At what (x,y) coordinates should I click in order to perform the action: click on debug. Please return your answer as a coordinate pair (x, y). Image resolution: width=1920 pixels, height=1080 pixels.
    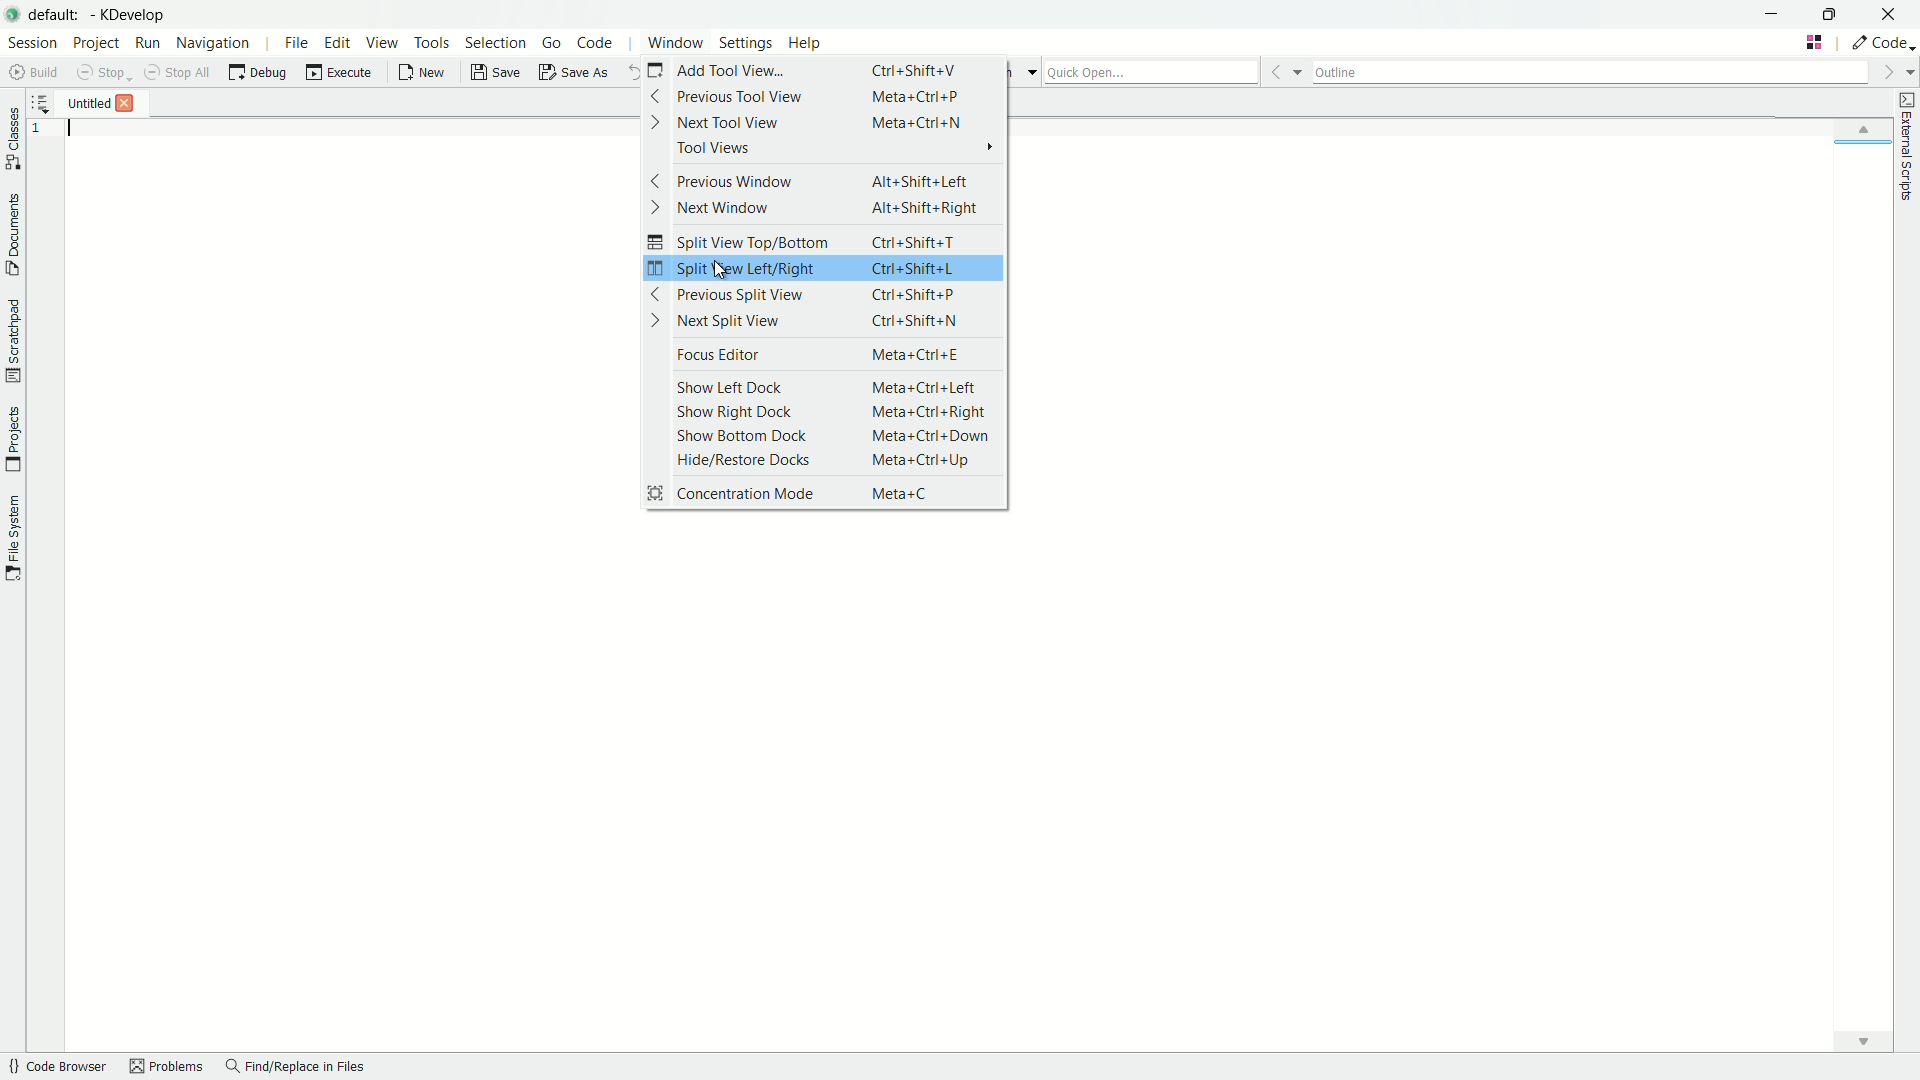
    Looking at the image, I should click on (257, 73).